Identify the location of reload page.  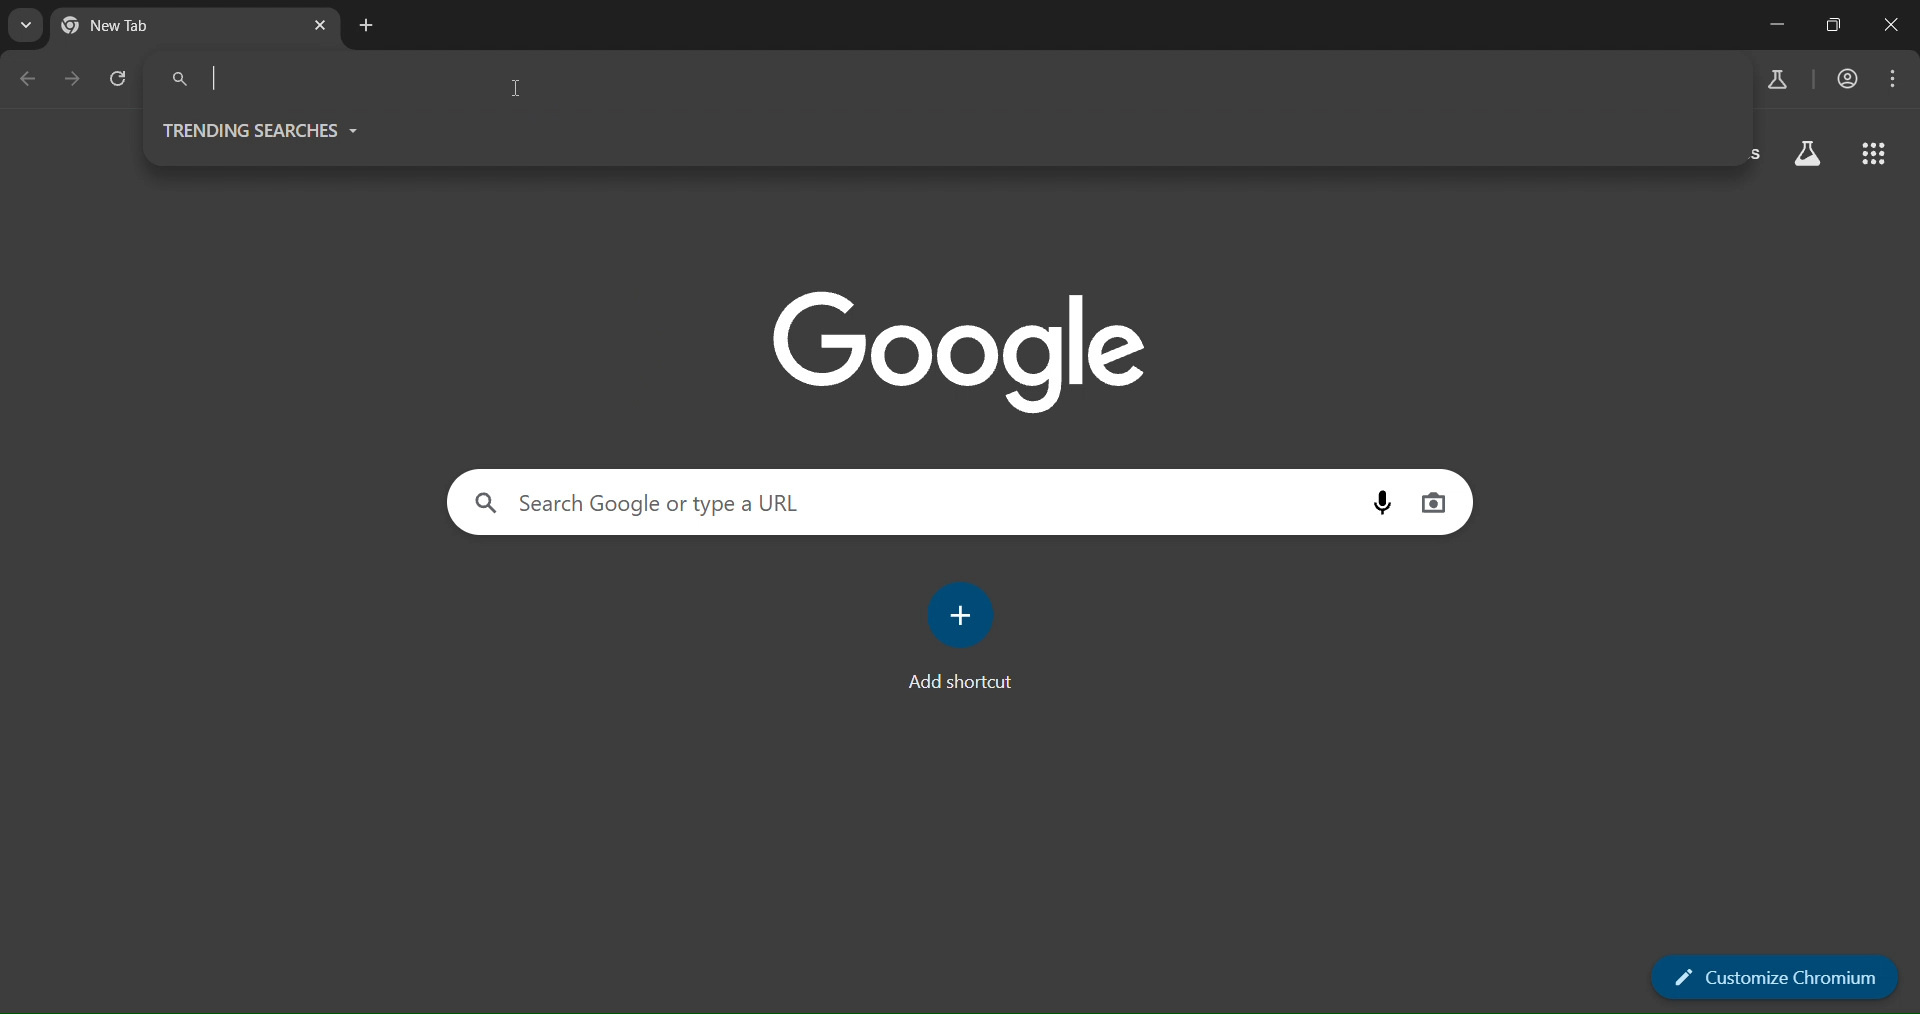
(119, 81).